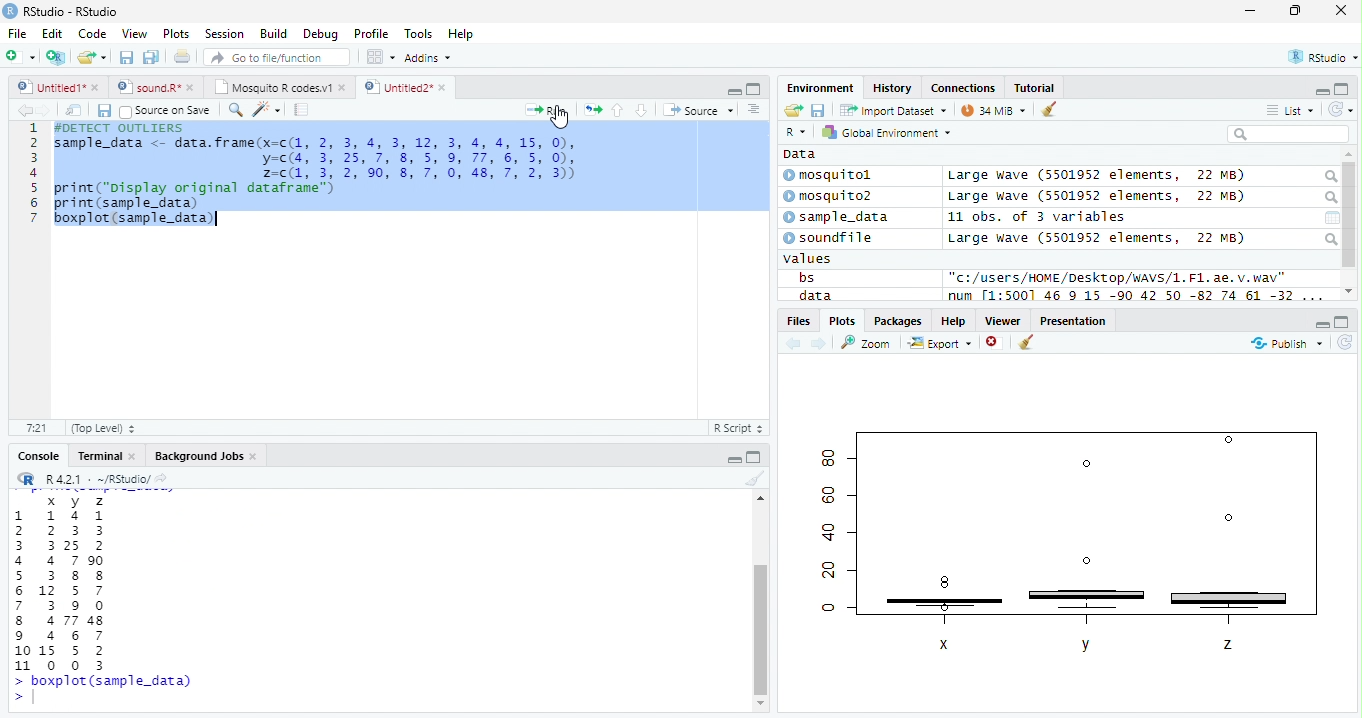  I want to click on Go forward, so click(45, 110).